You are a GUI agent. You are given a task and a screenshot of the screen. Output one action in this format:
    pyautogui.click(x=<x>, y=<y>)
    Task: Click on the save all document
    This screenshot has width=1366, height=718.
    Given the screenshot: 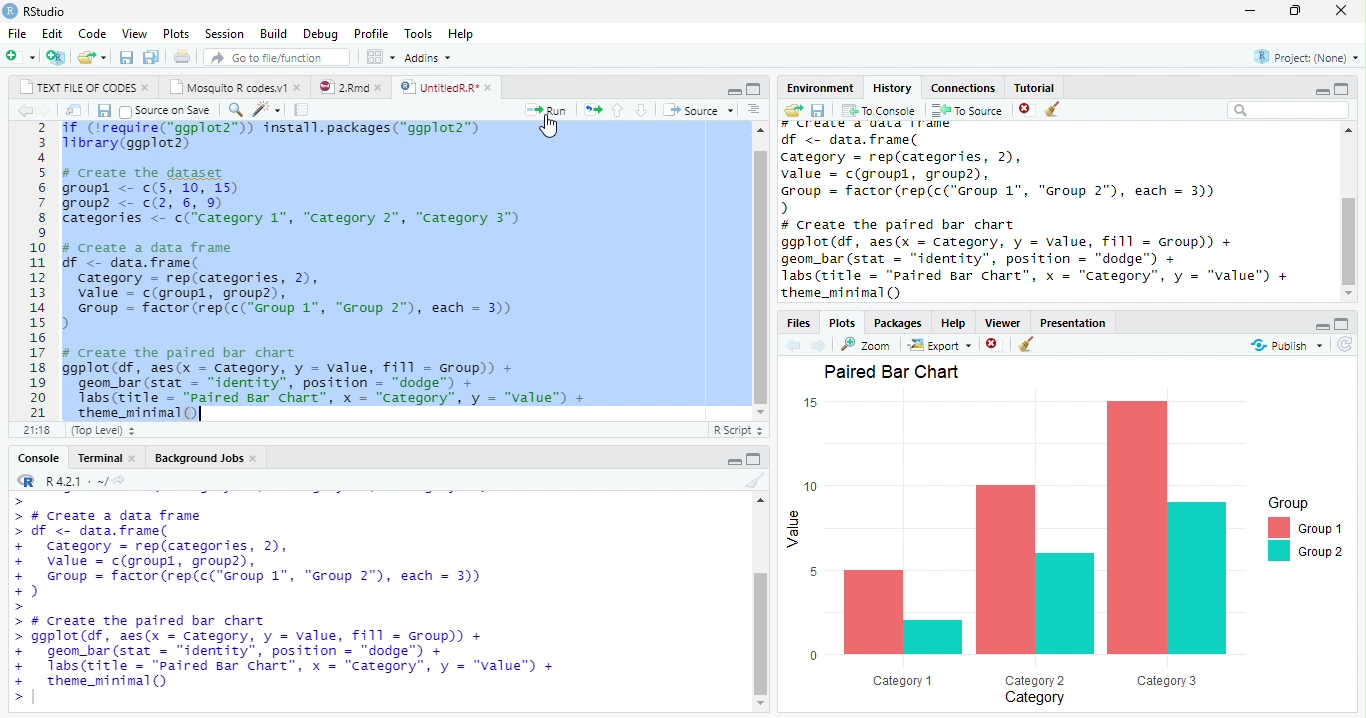 What is the action you would take?
    pyautogui.click(x=153, y=56)
    